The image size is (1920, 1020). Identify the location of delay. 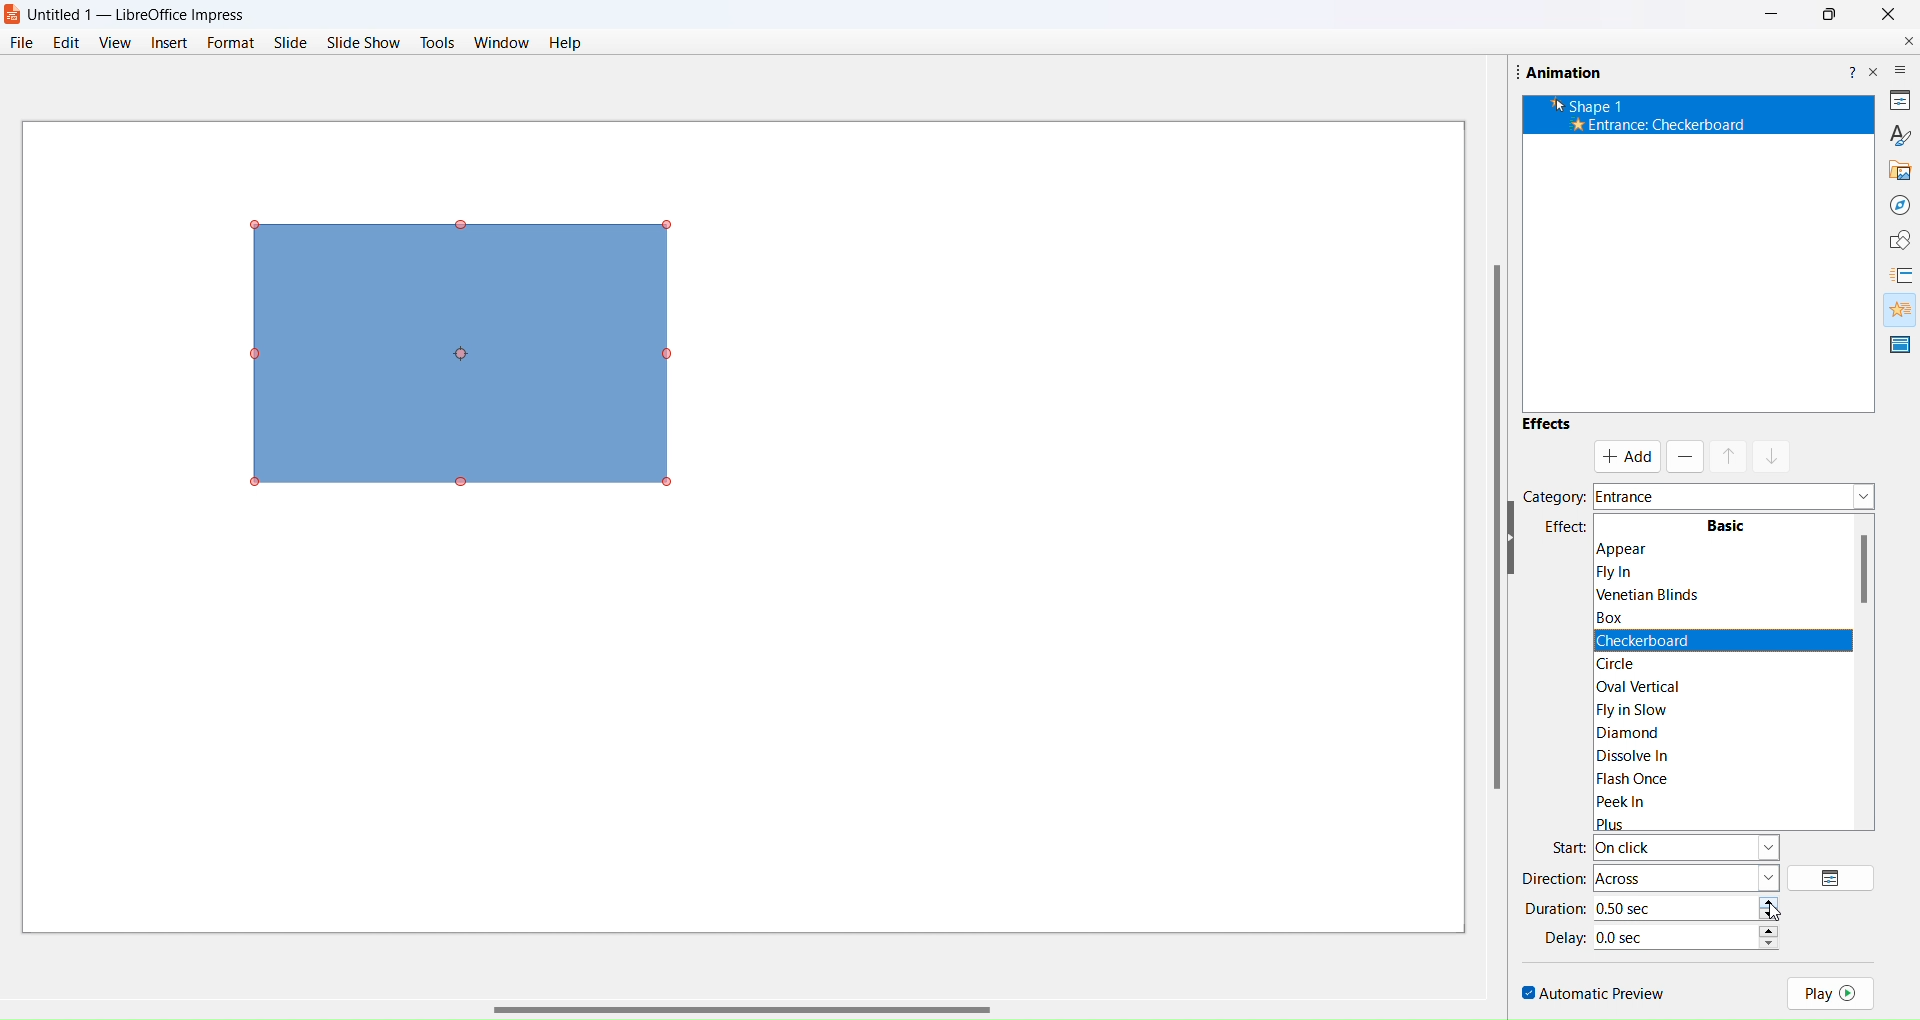
(1567, 937).